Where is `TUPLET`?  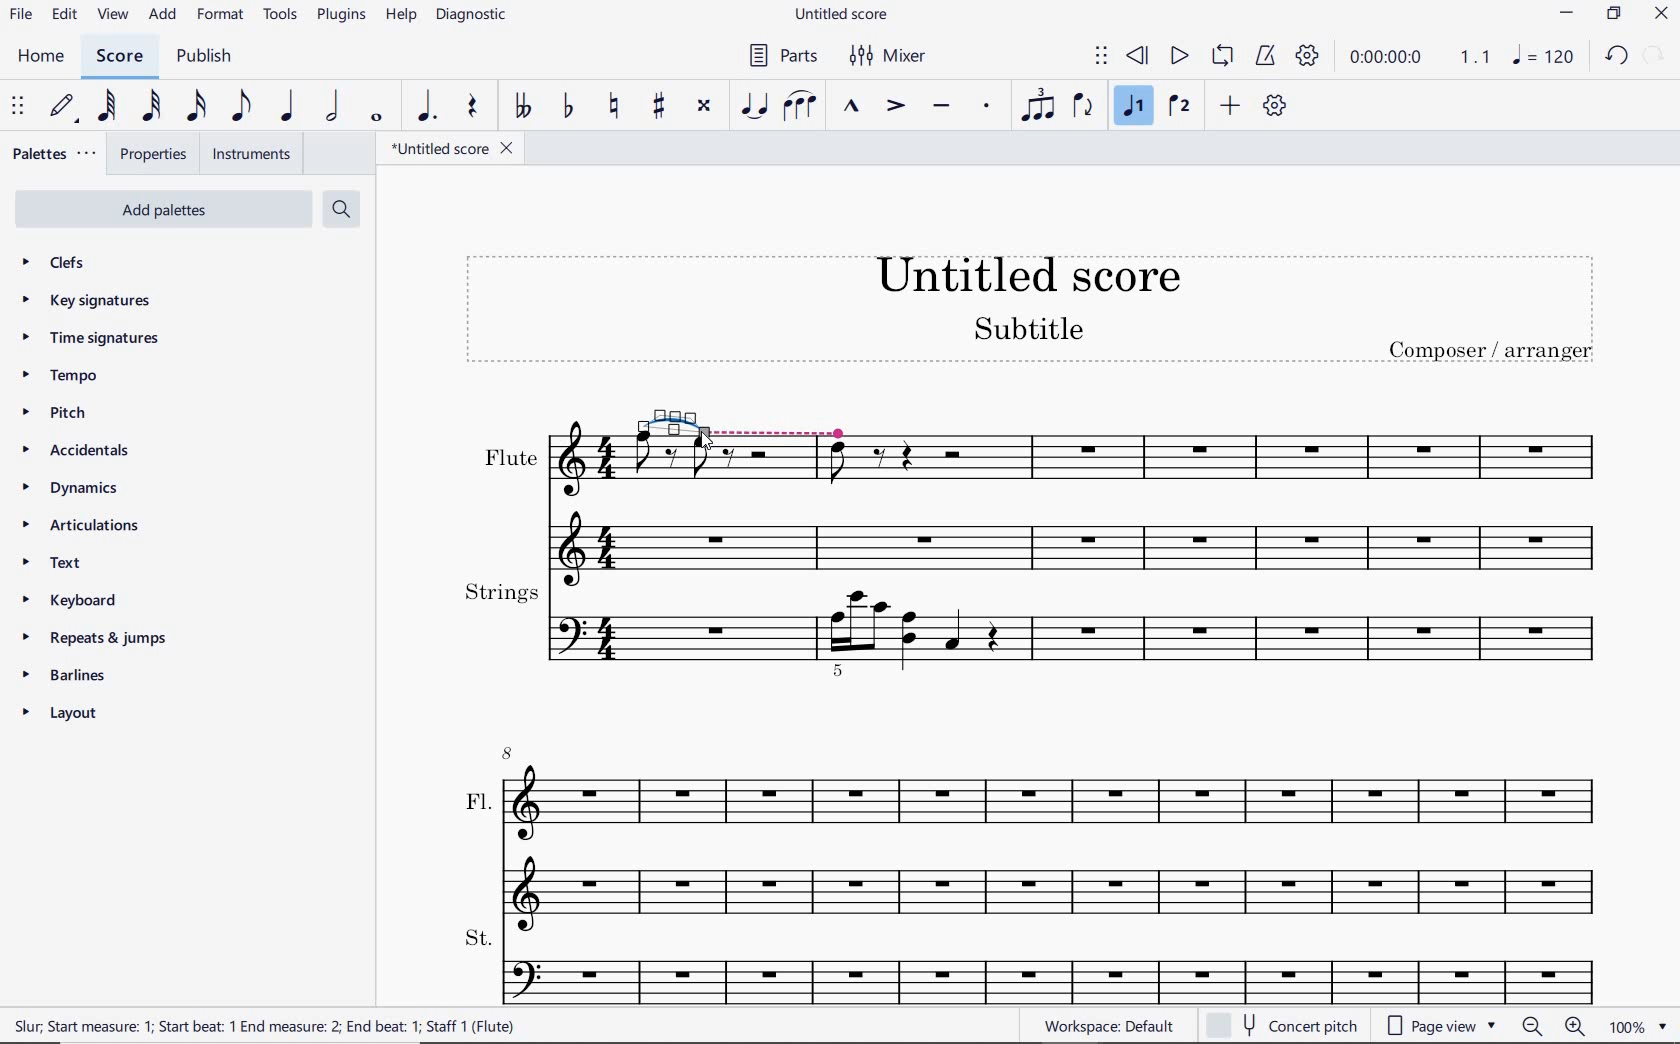
TUPLET is located at coordinates (1037, 108).